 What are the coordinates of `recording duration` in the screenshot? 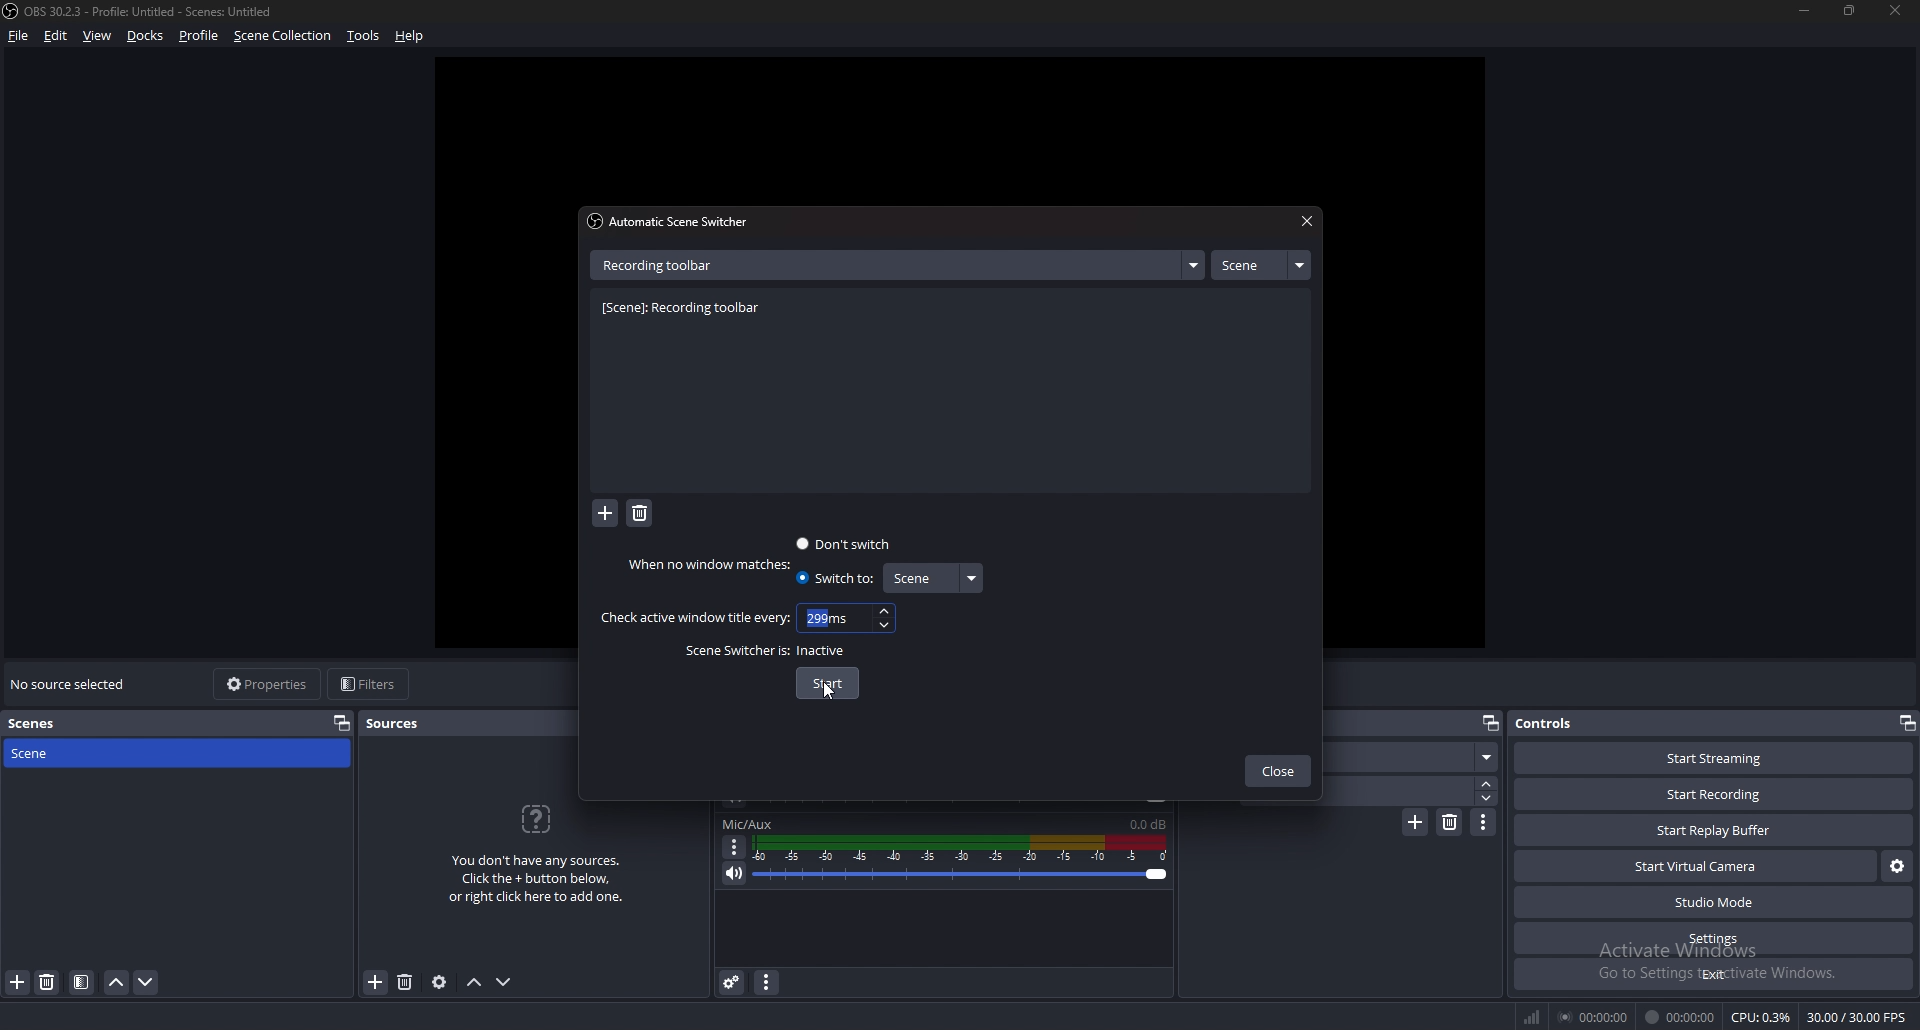 It's located at (1681, 1017).